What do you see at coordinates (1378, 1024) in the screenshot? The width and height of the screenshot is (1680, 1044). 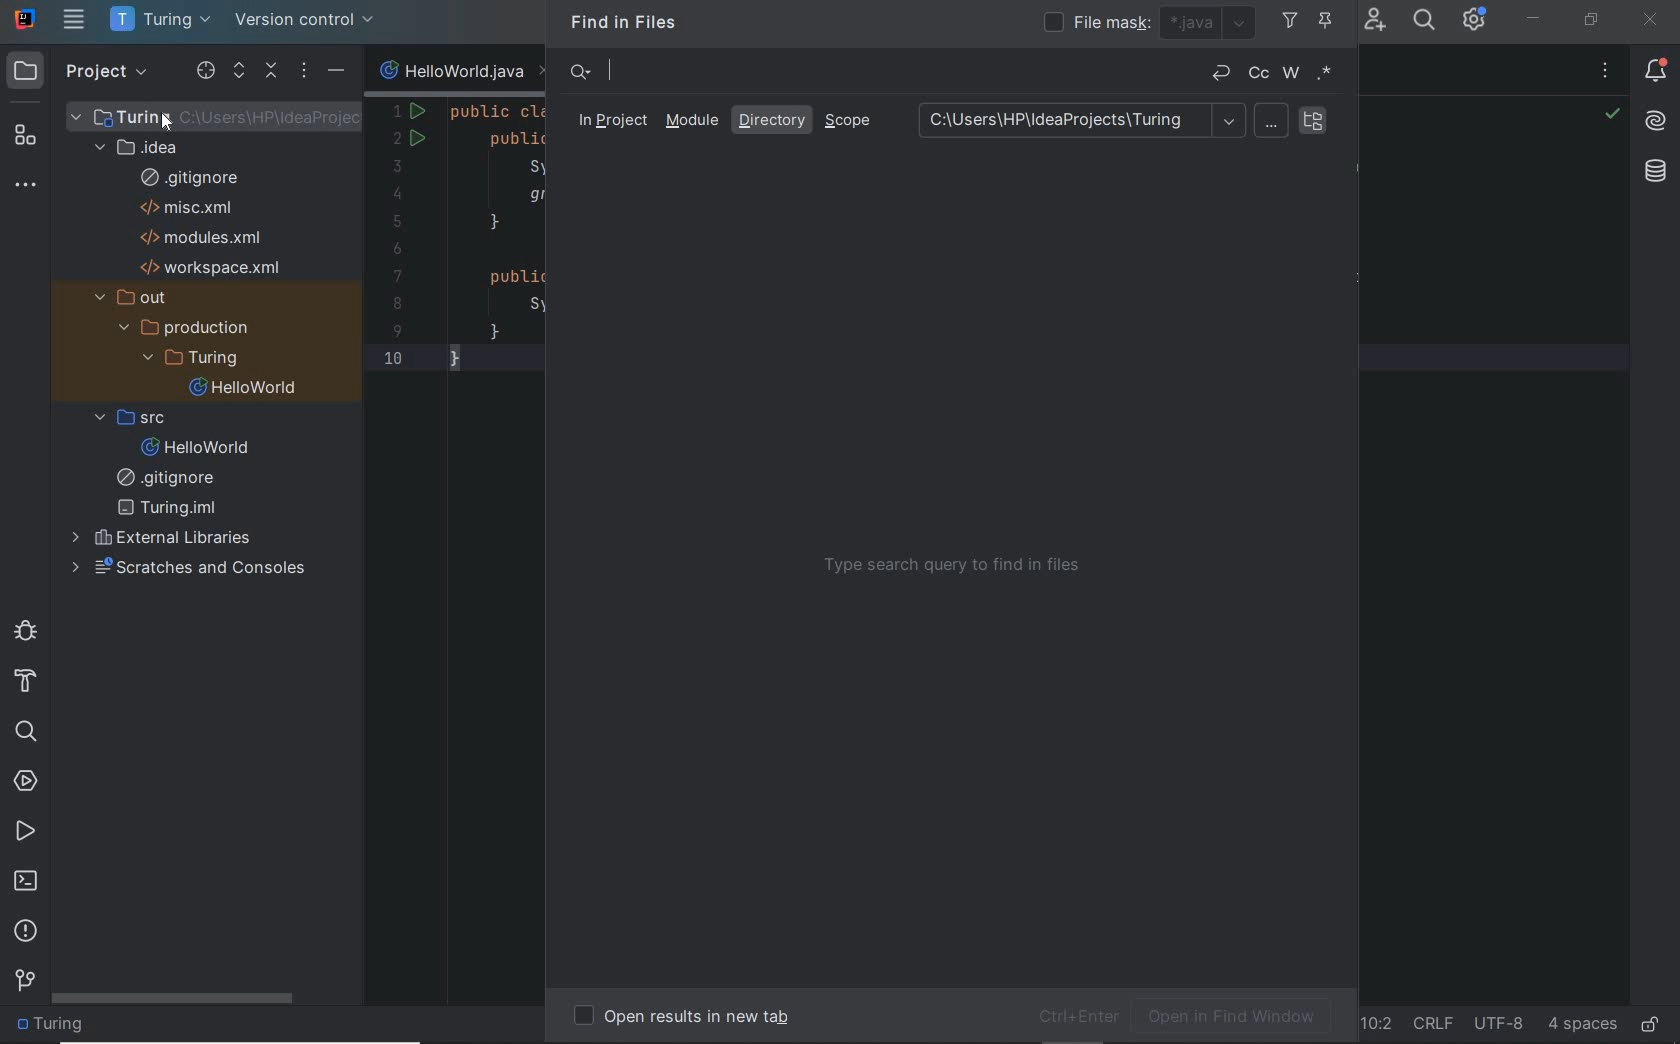 I see `go to line` at bounding box center [1378, 1024].